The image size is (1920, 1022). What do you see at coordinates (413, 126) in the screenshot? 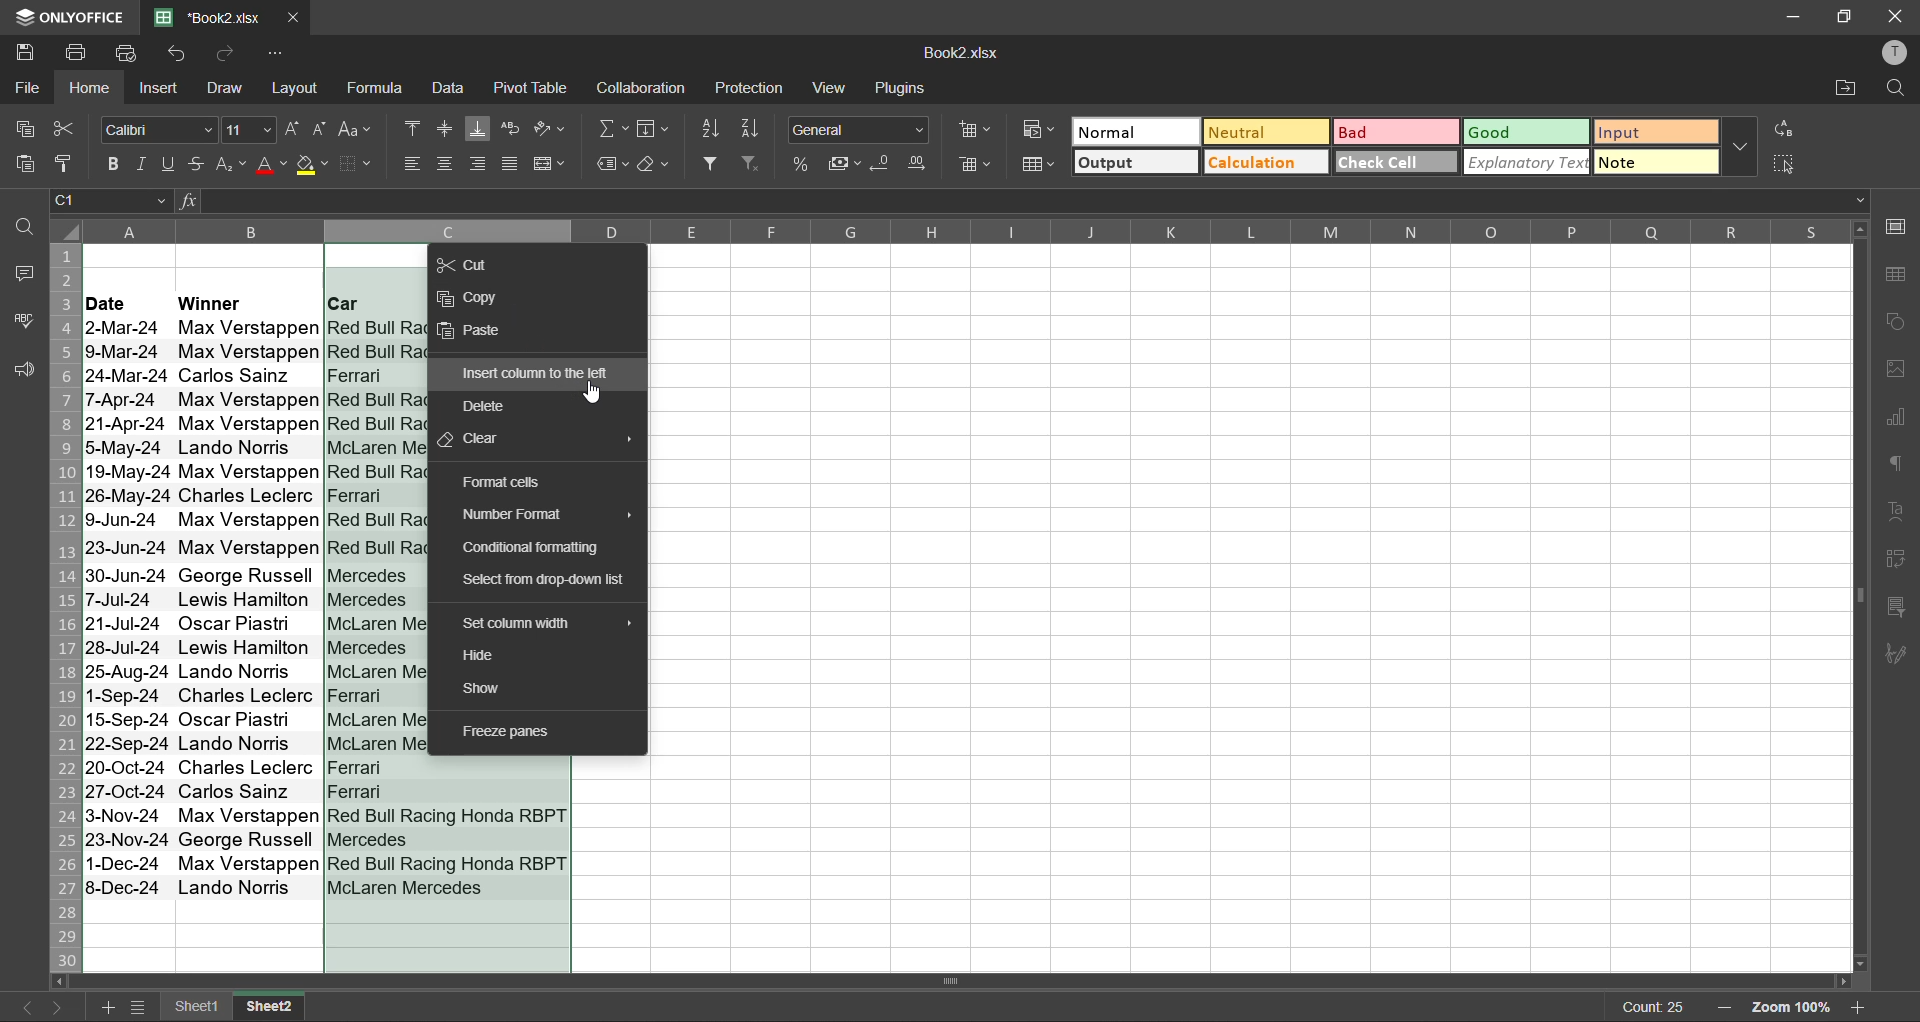
I see `align top` at bounding box center [413, 126].